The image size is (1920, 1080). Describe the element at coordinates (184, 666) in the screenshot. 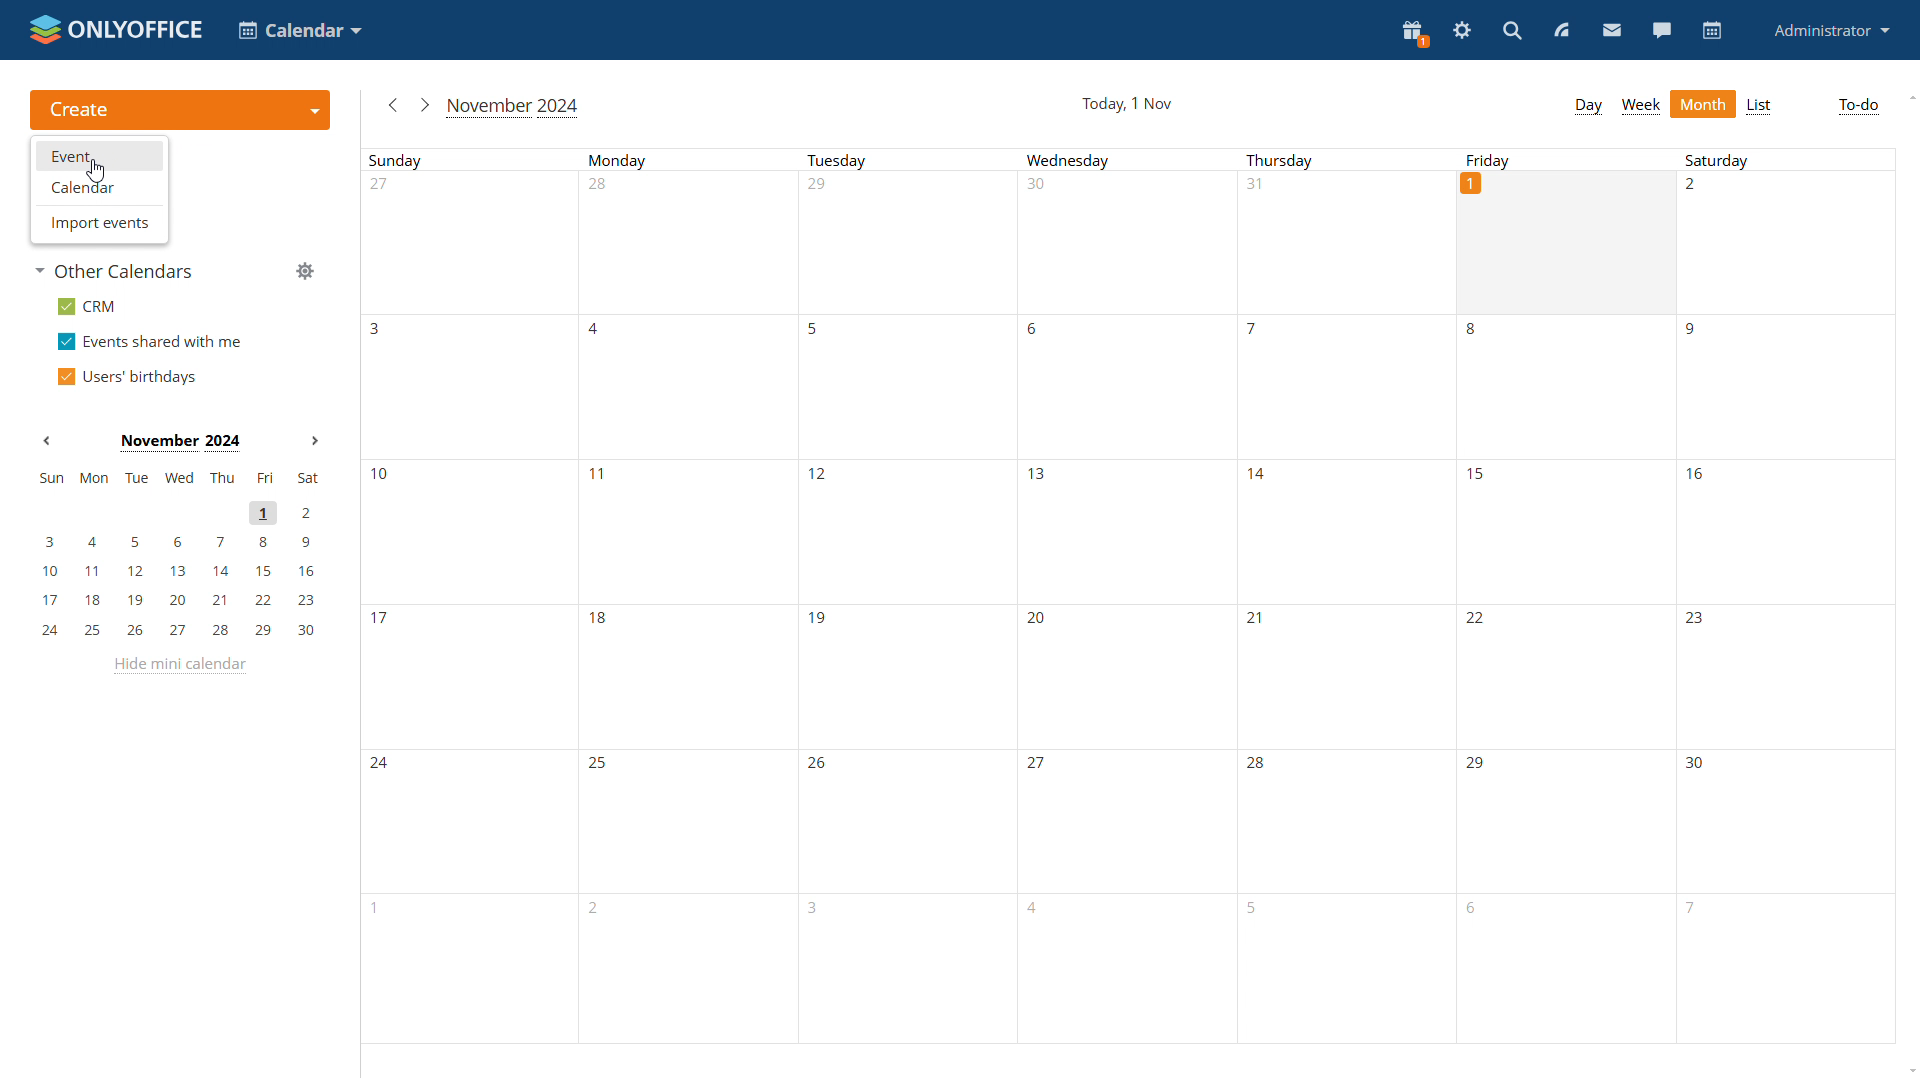

I see `hide mini calendar` at that location.